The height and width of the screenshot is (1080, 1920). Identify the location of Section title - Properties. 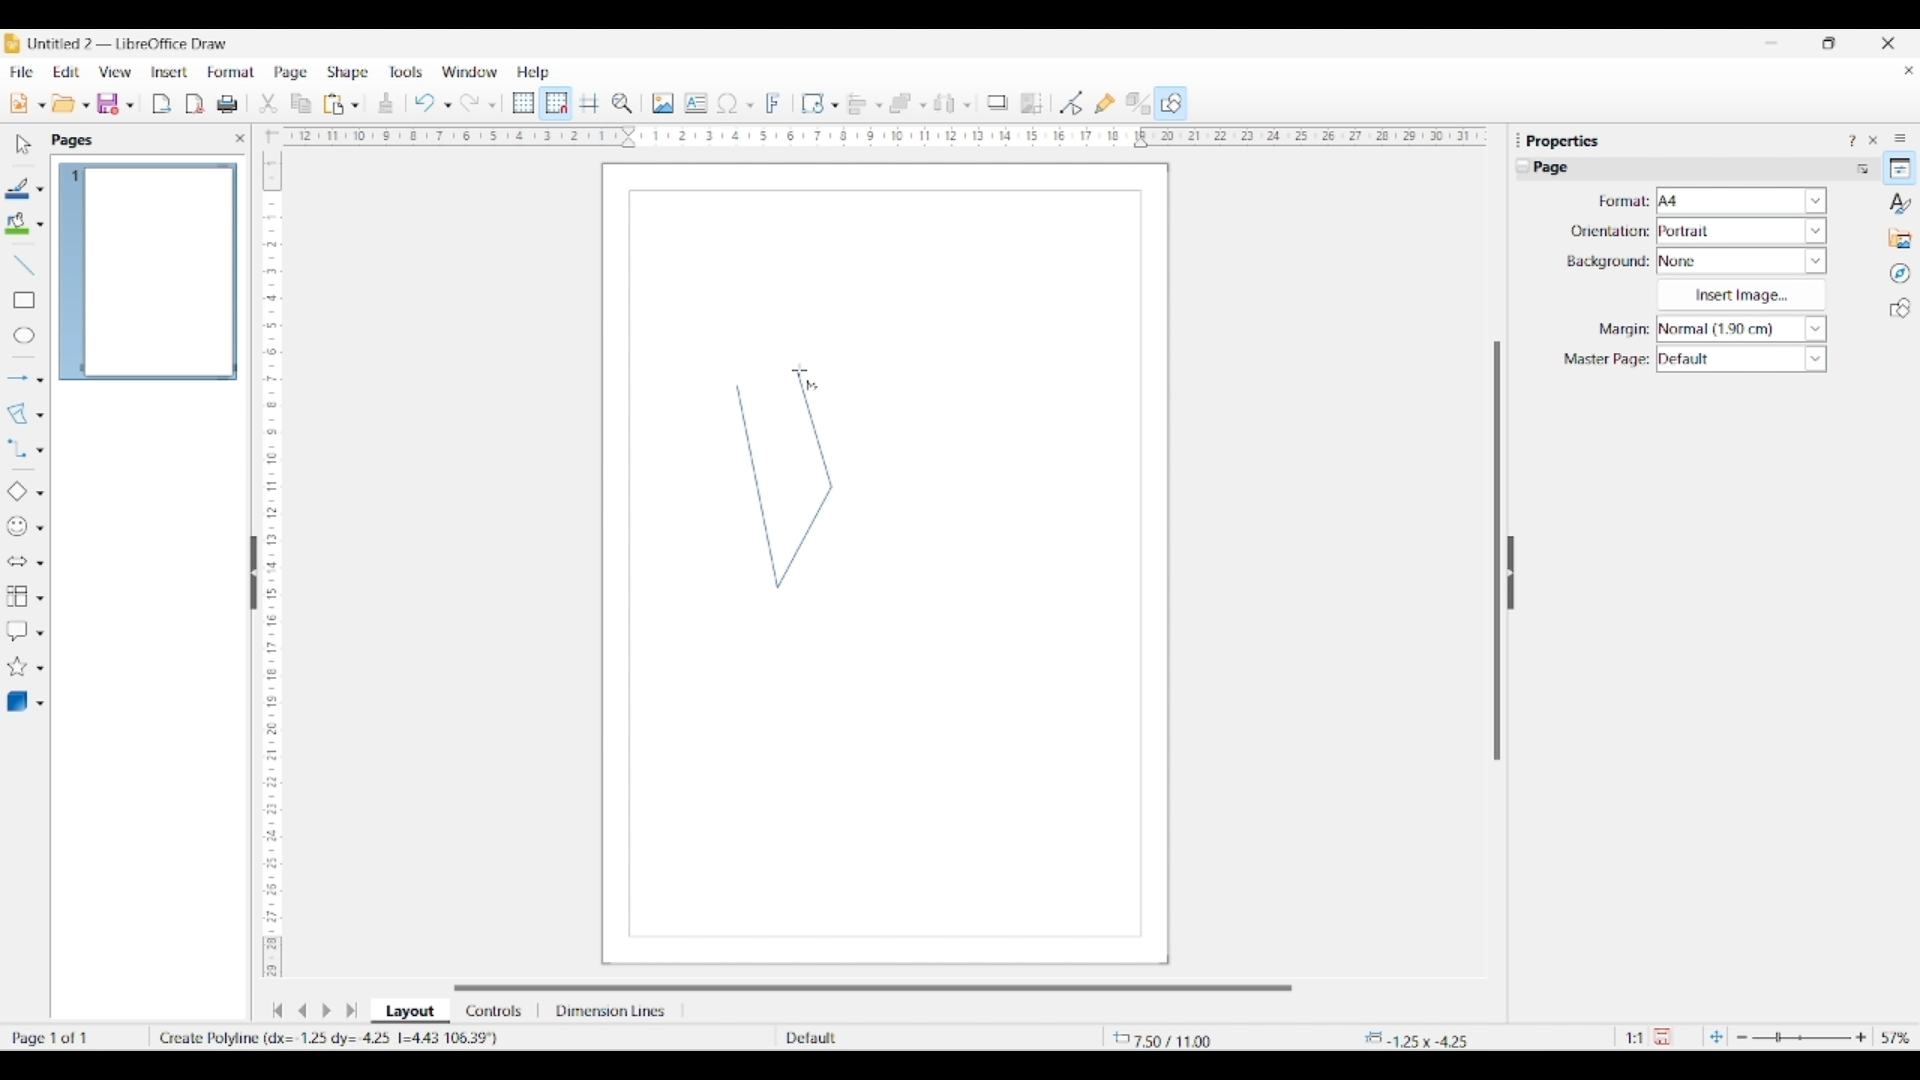
(1565, 140).